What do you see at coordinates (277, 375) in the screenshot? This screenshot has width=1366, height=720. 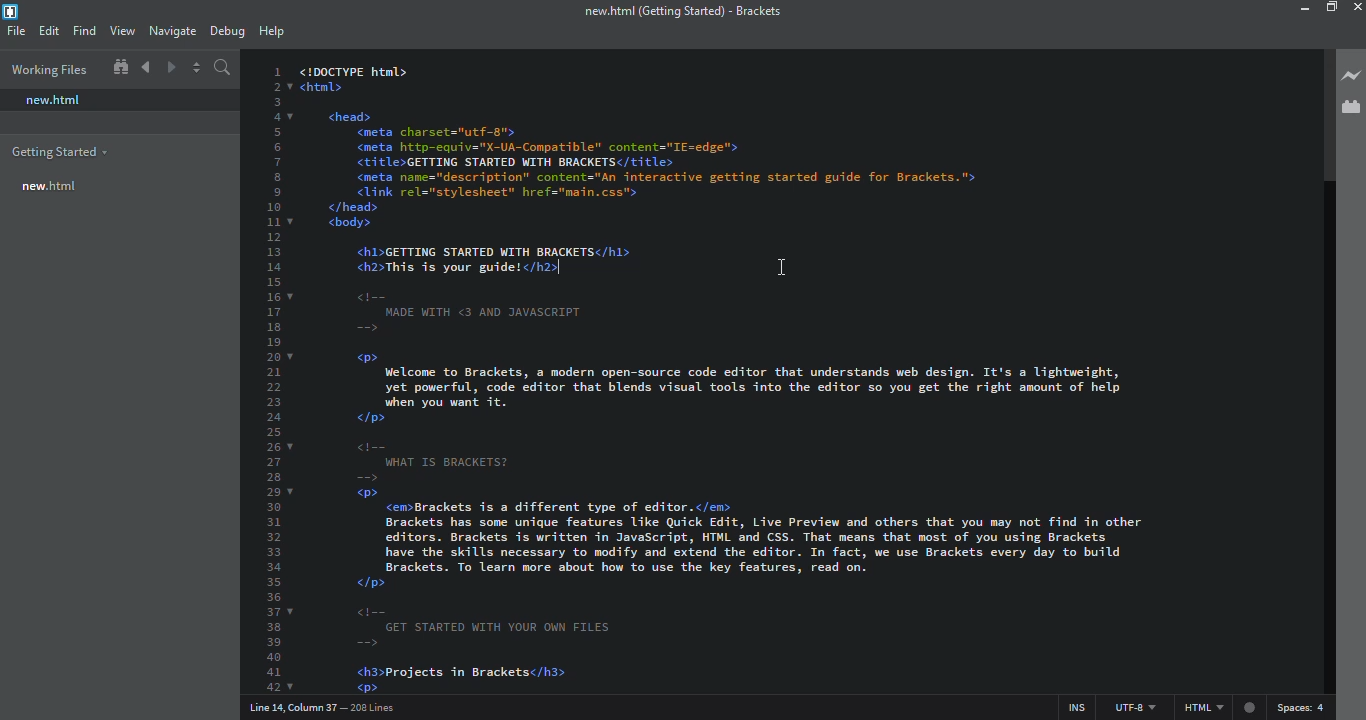 I see `line number` at bounding box center [277, 375].